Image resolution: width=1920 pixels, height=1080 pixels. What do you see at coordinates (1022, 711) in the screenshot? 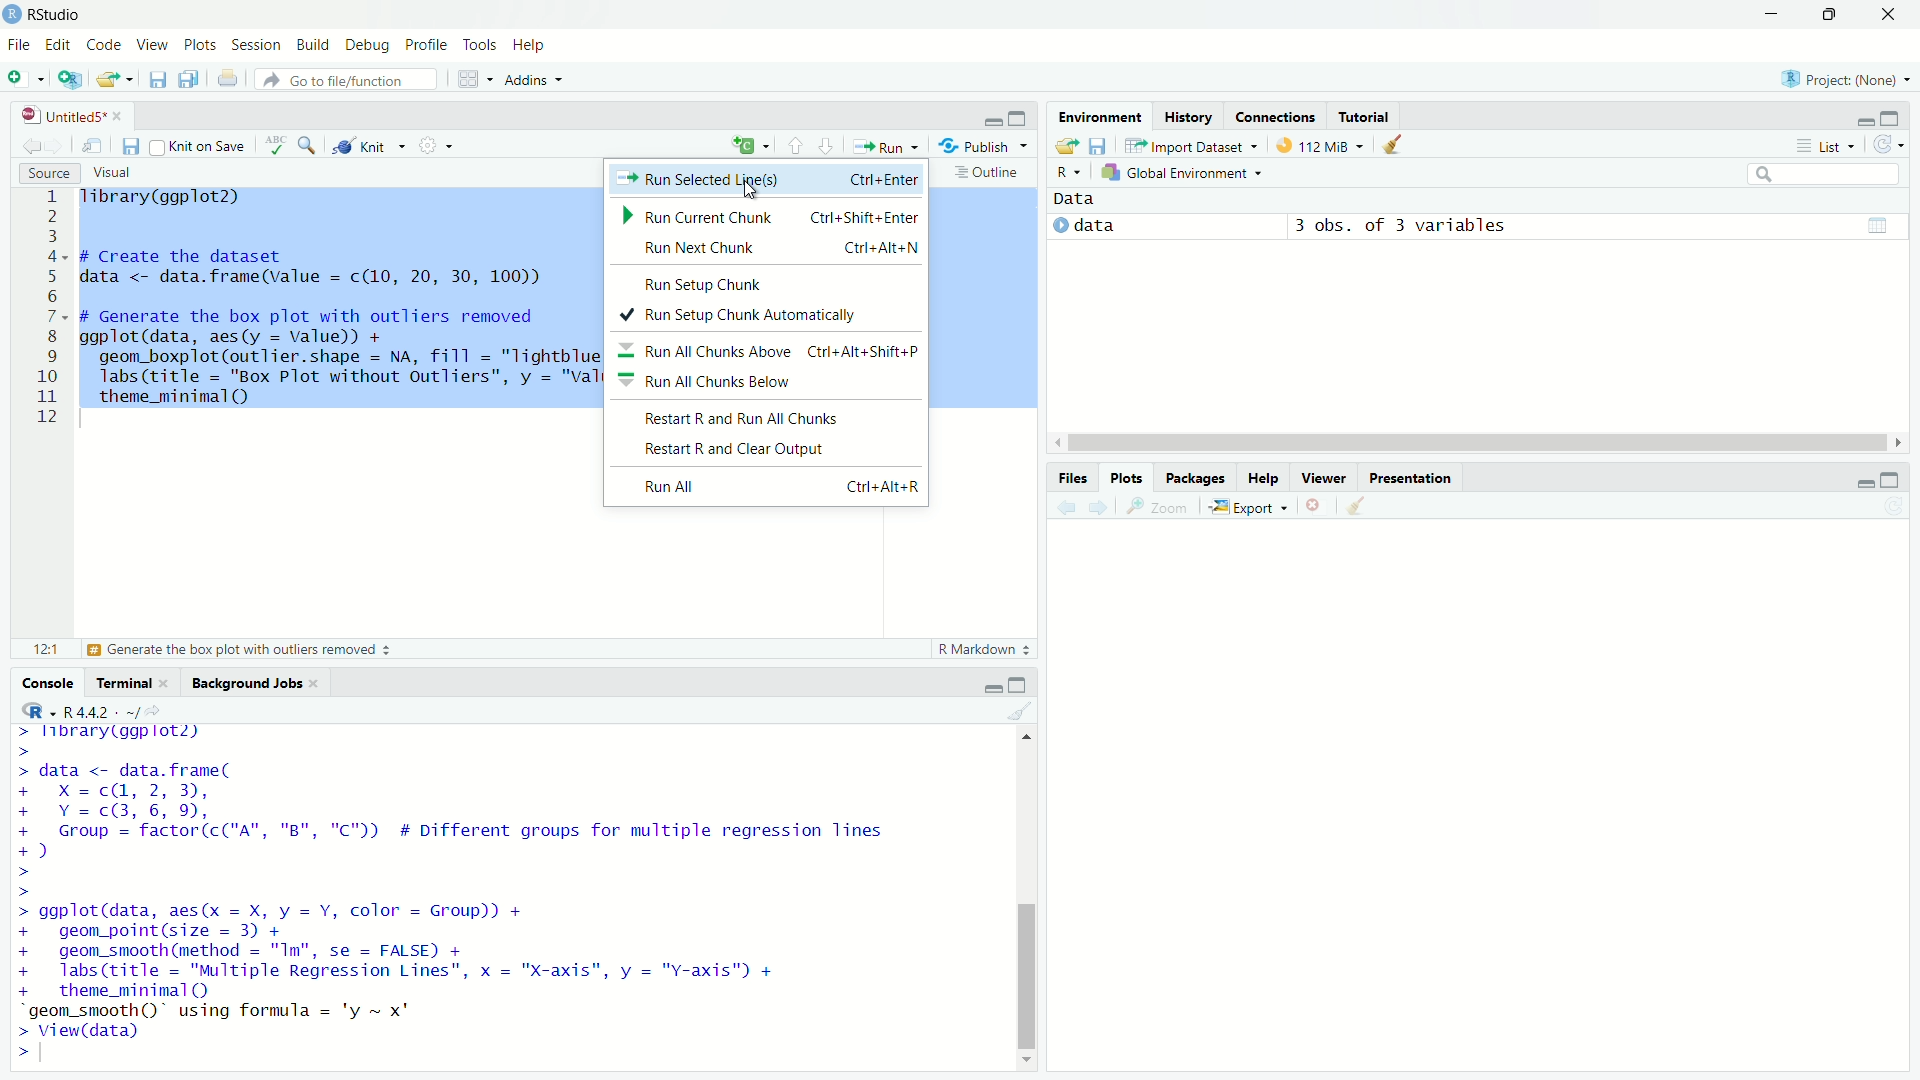
I see `clear` at bounding box center [1022, 711].